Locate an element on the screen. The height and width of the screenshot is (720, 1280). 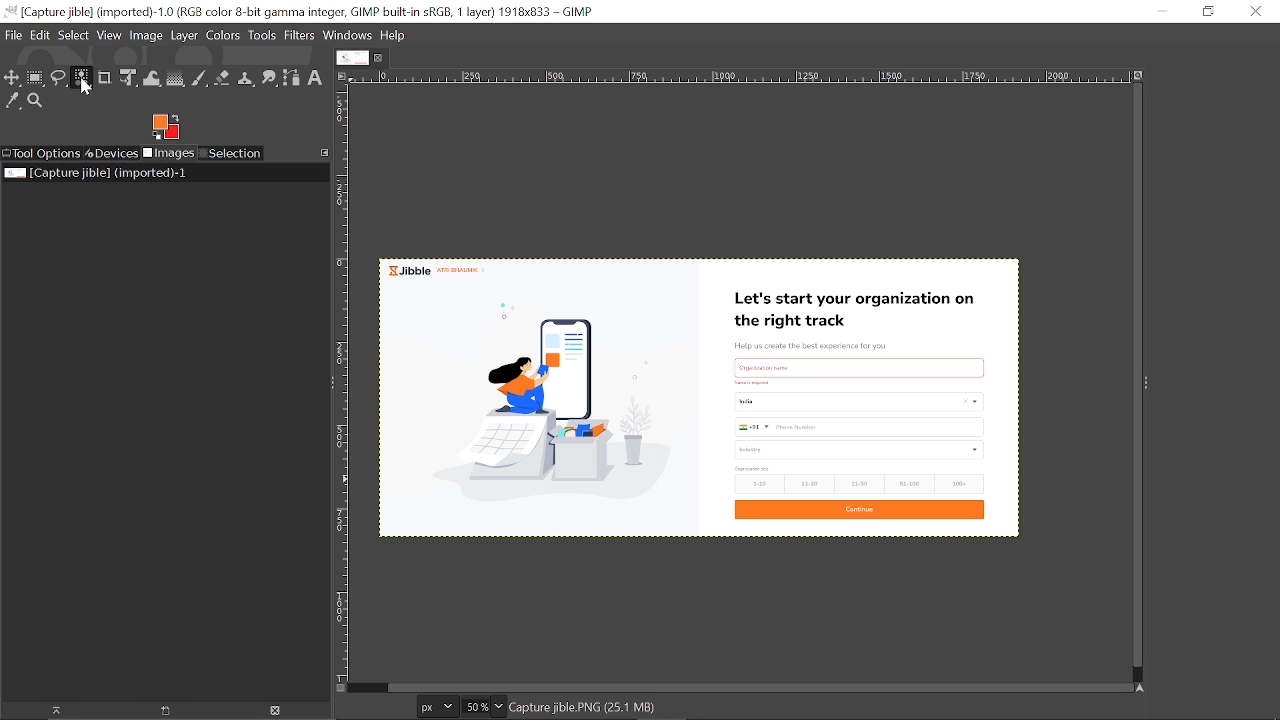
Current tab is located at coordinates (353, 58).